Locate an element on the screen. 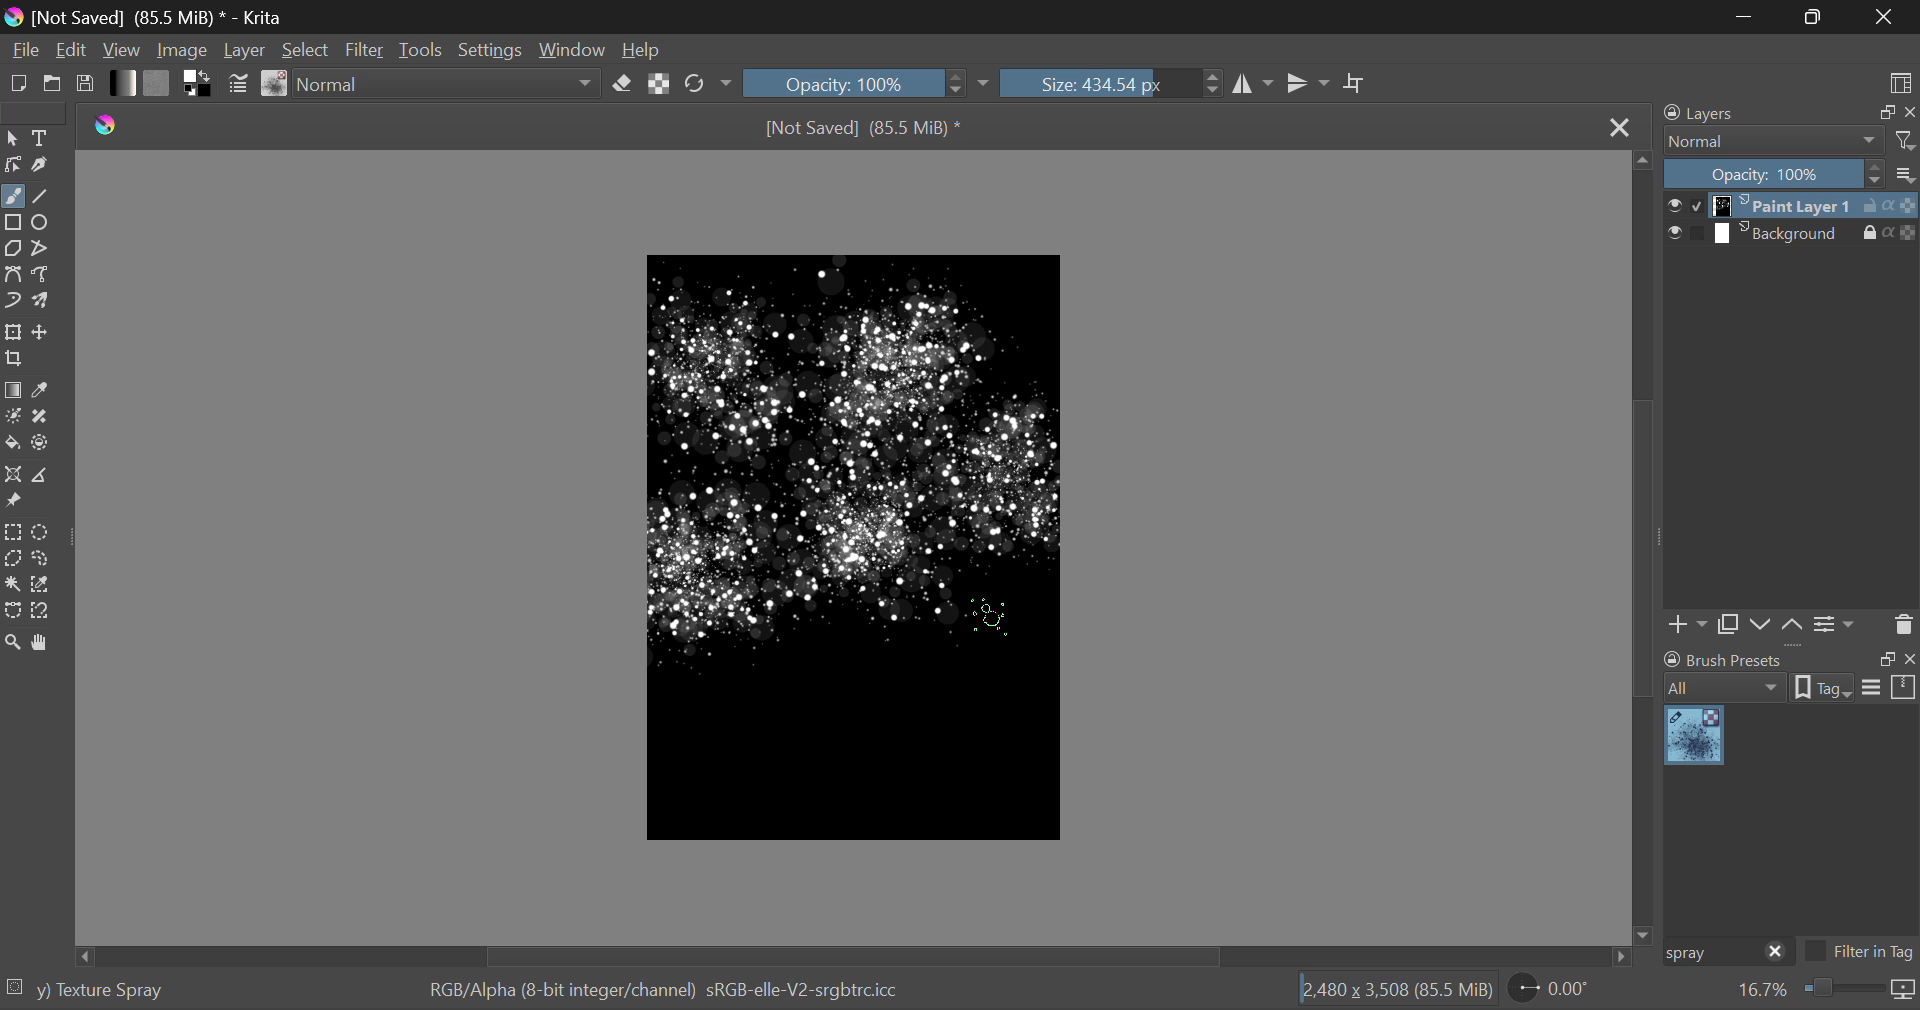  Zoom is located at coordinates (14, 645).